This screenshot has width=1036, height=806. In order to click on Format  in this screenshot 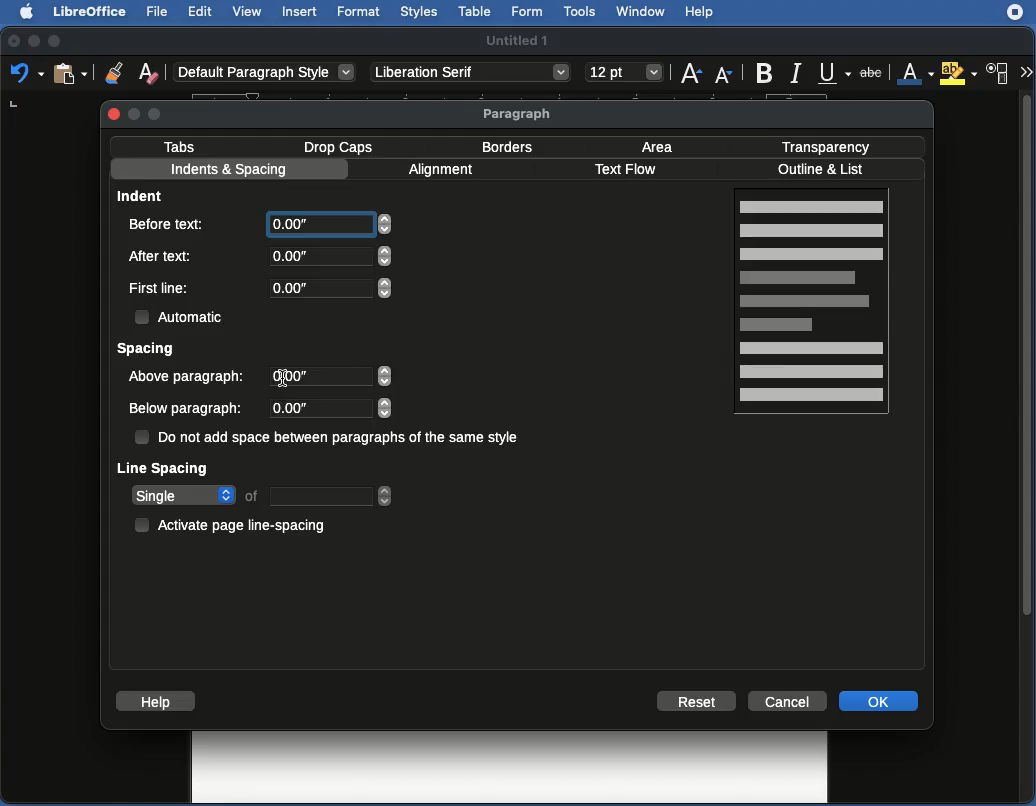, I will do `click(358, 12)`.